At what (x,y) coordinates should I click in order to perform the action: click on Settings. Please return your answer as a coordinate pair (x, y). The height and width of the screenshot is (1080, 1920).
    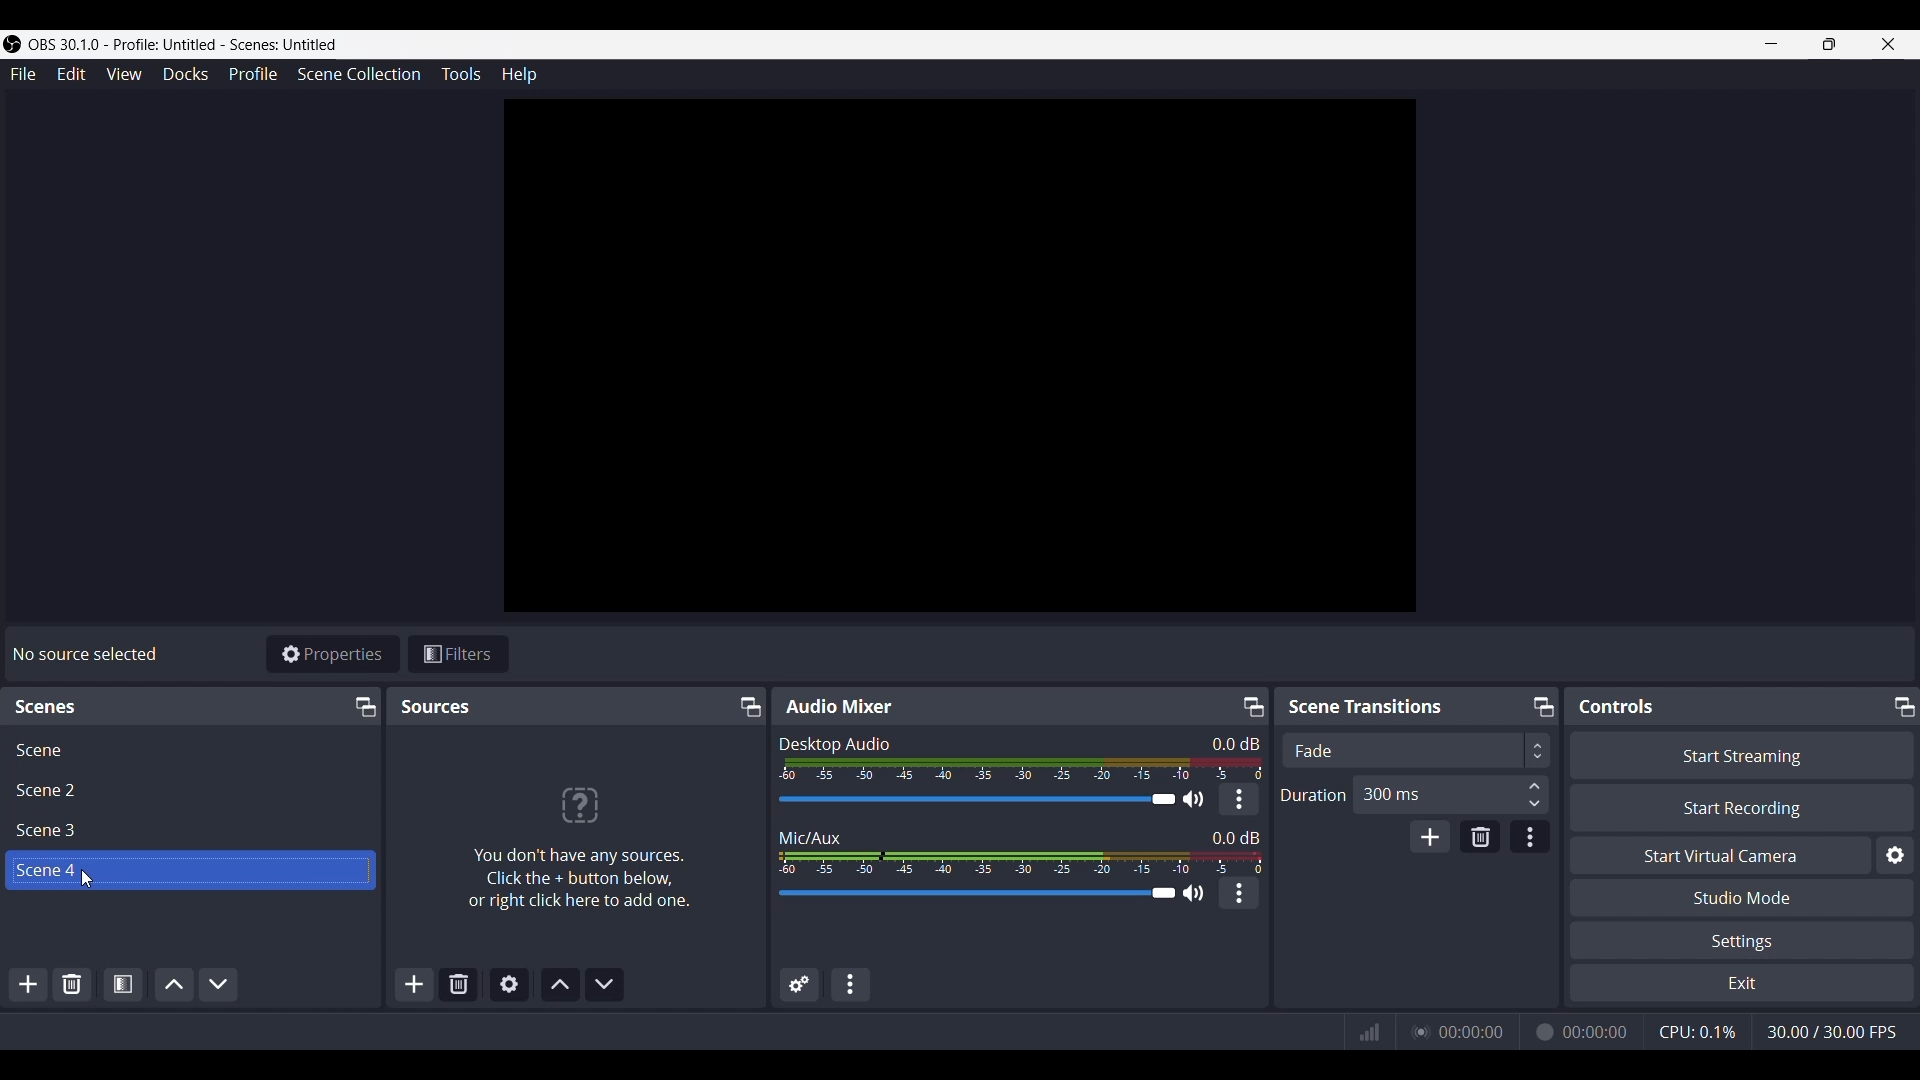
    Looking at the image, I should click on (1746, 942).